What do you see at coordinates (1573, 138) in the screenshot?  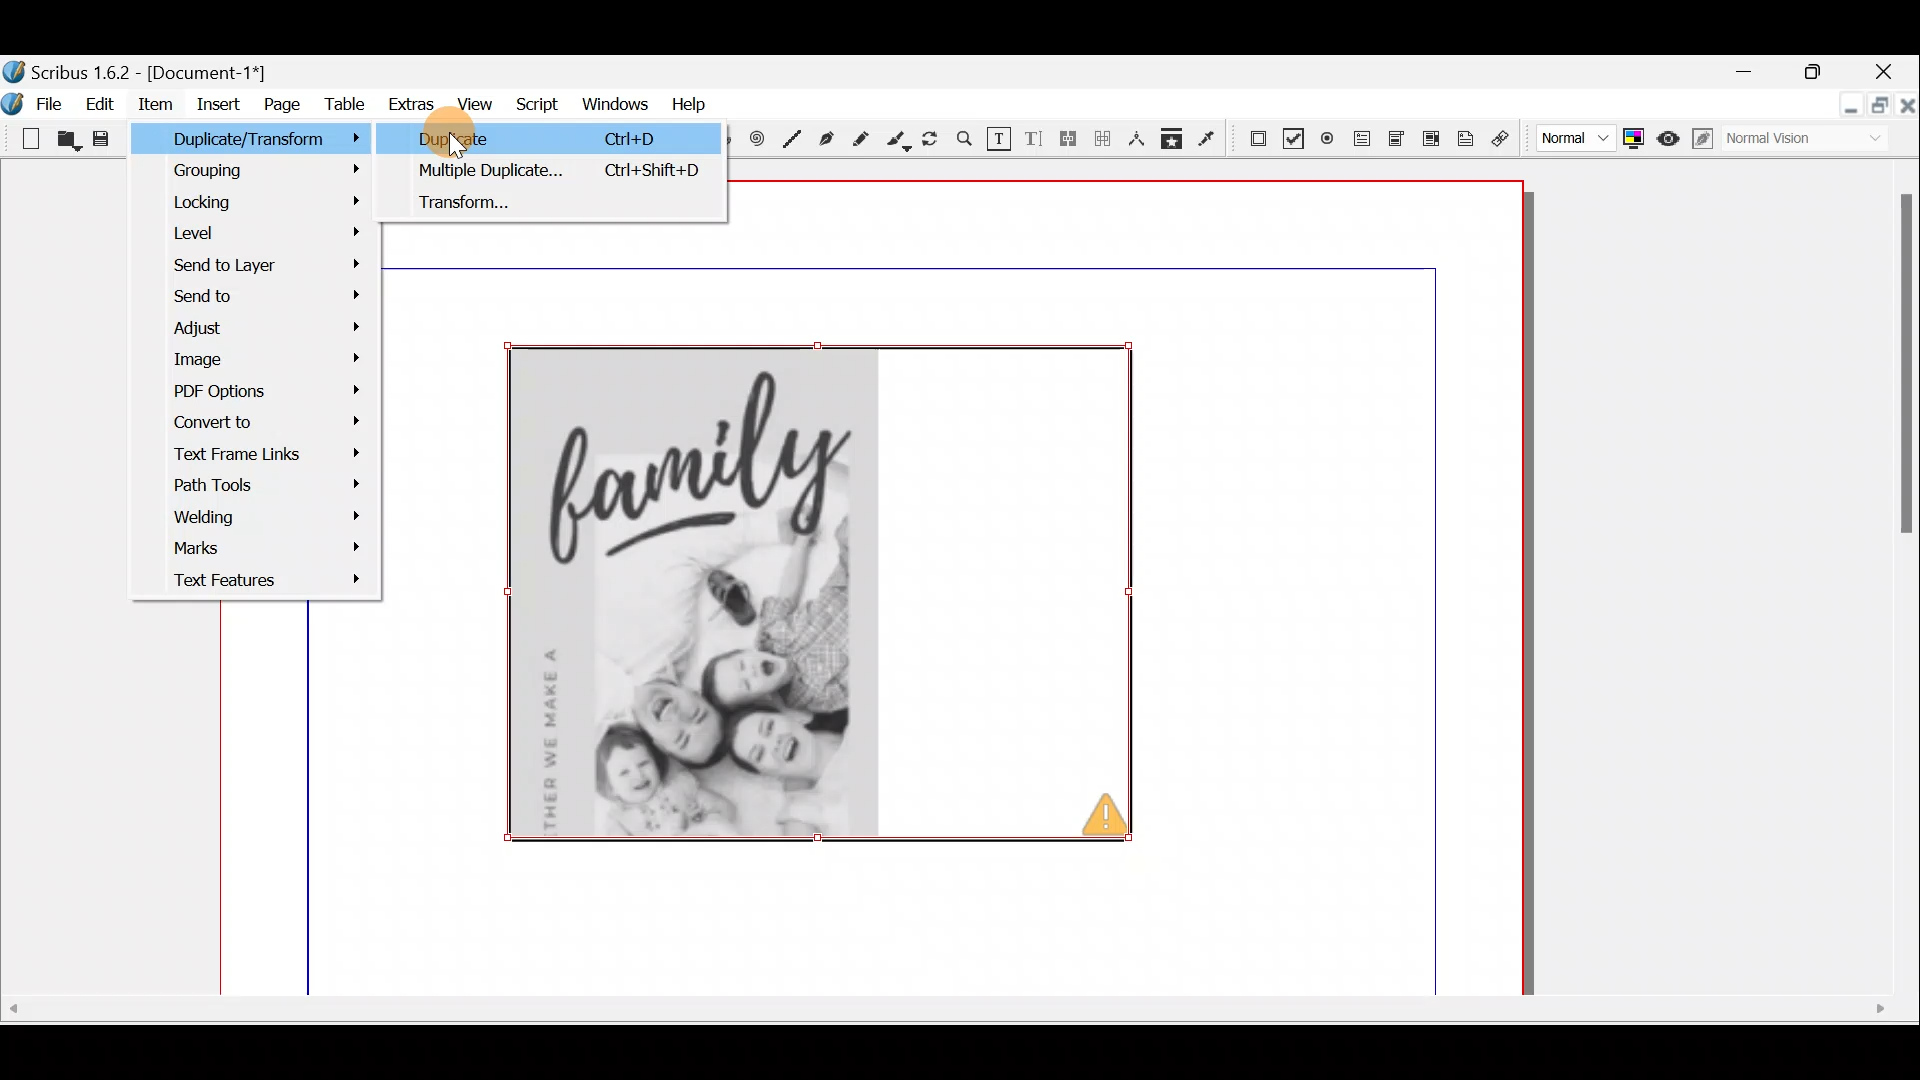 I see `Image preview quality` at bounding box center [1573, 138].